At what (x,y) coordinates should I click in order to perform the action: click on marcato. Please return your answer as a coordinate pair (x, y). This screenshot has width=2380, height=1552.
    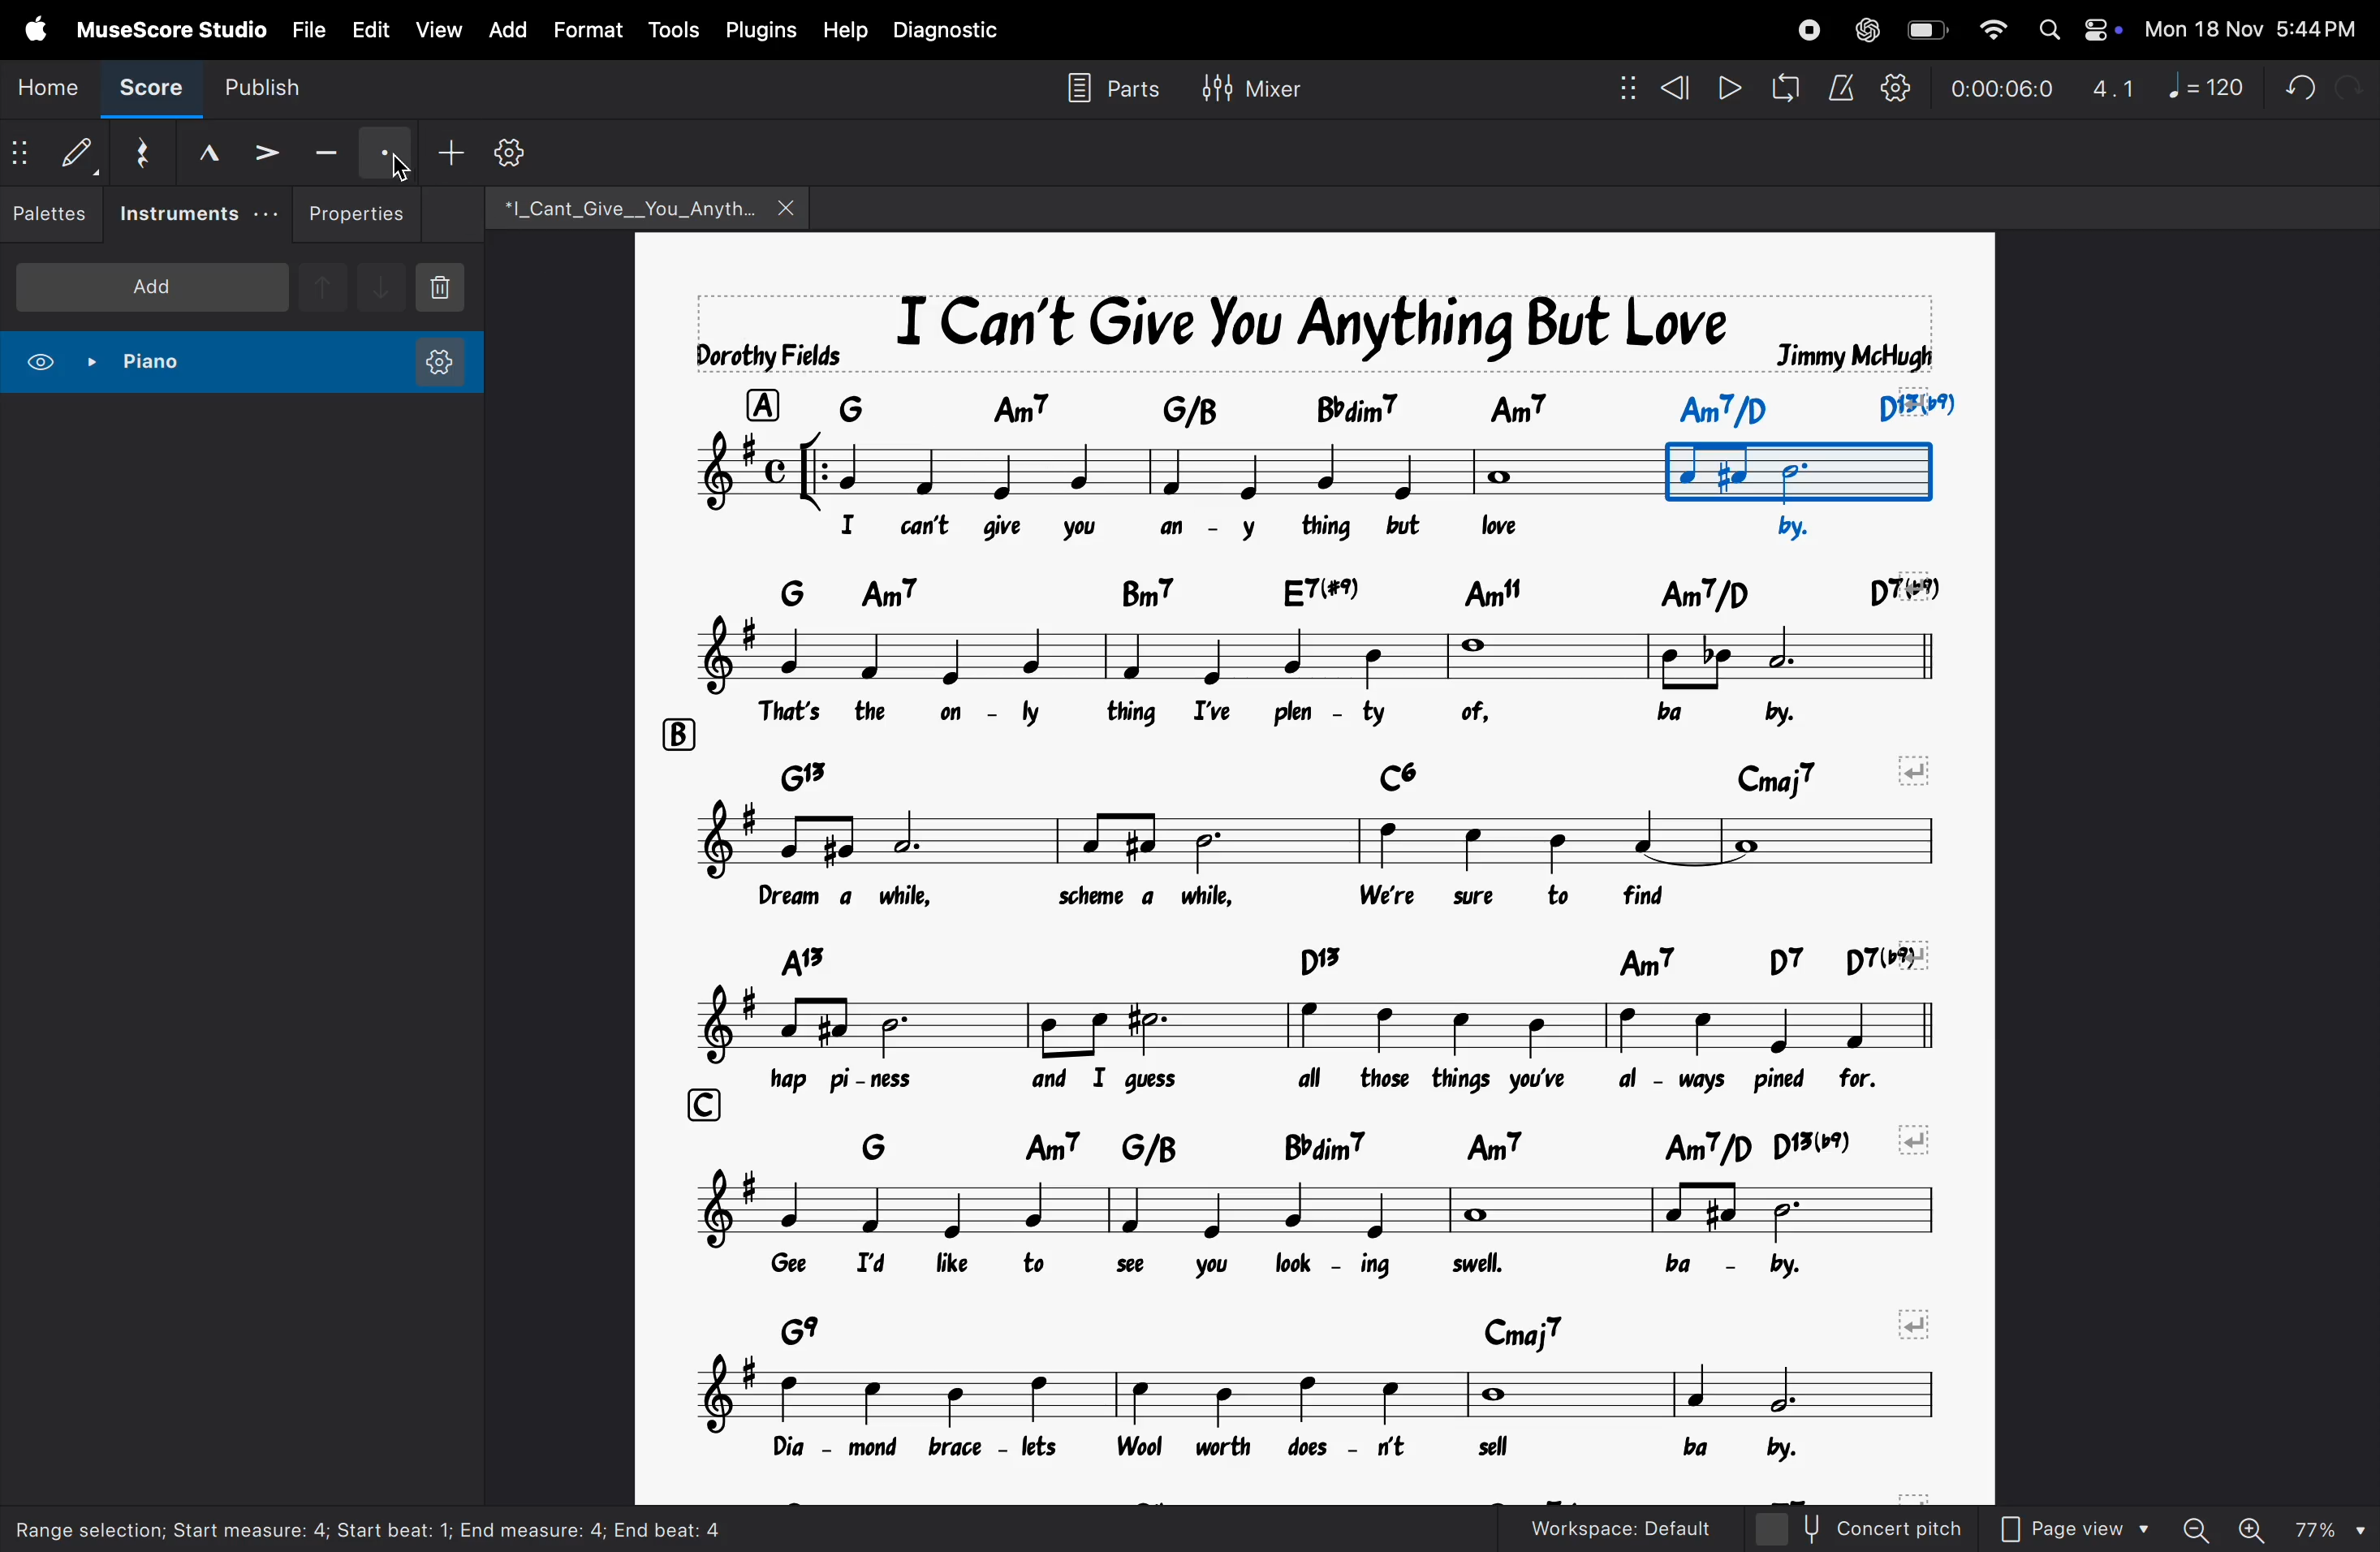
    Looking at the image, I should click on (213, 152).